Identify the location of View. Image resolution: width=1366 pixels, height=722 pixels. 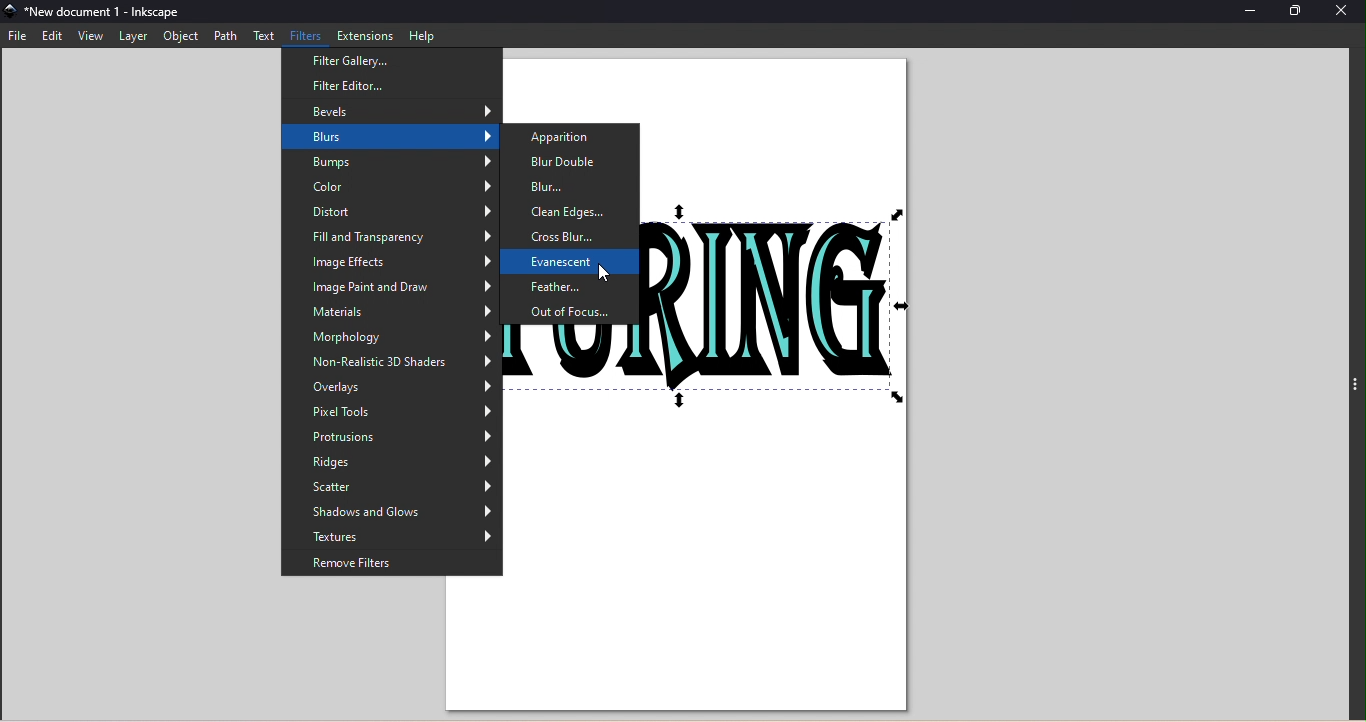
(92, 37).